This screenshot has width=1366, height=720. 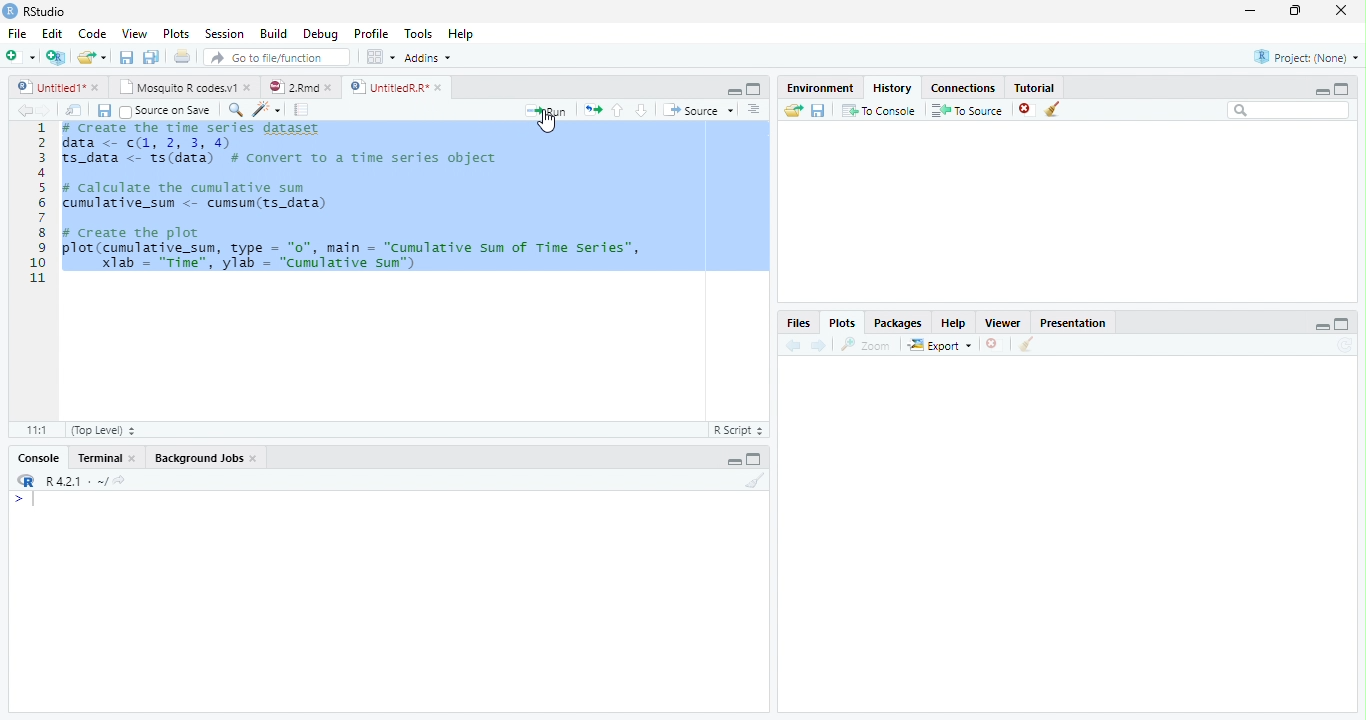 What do you see at coordinates (372, 35) in the screenshot?
I see `Profile` at bounding box center [372, 35].